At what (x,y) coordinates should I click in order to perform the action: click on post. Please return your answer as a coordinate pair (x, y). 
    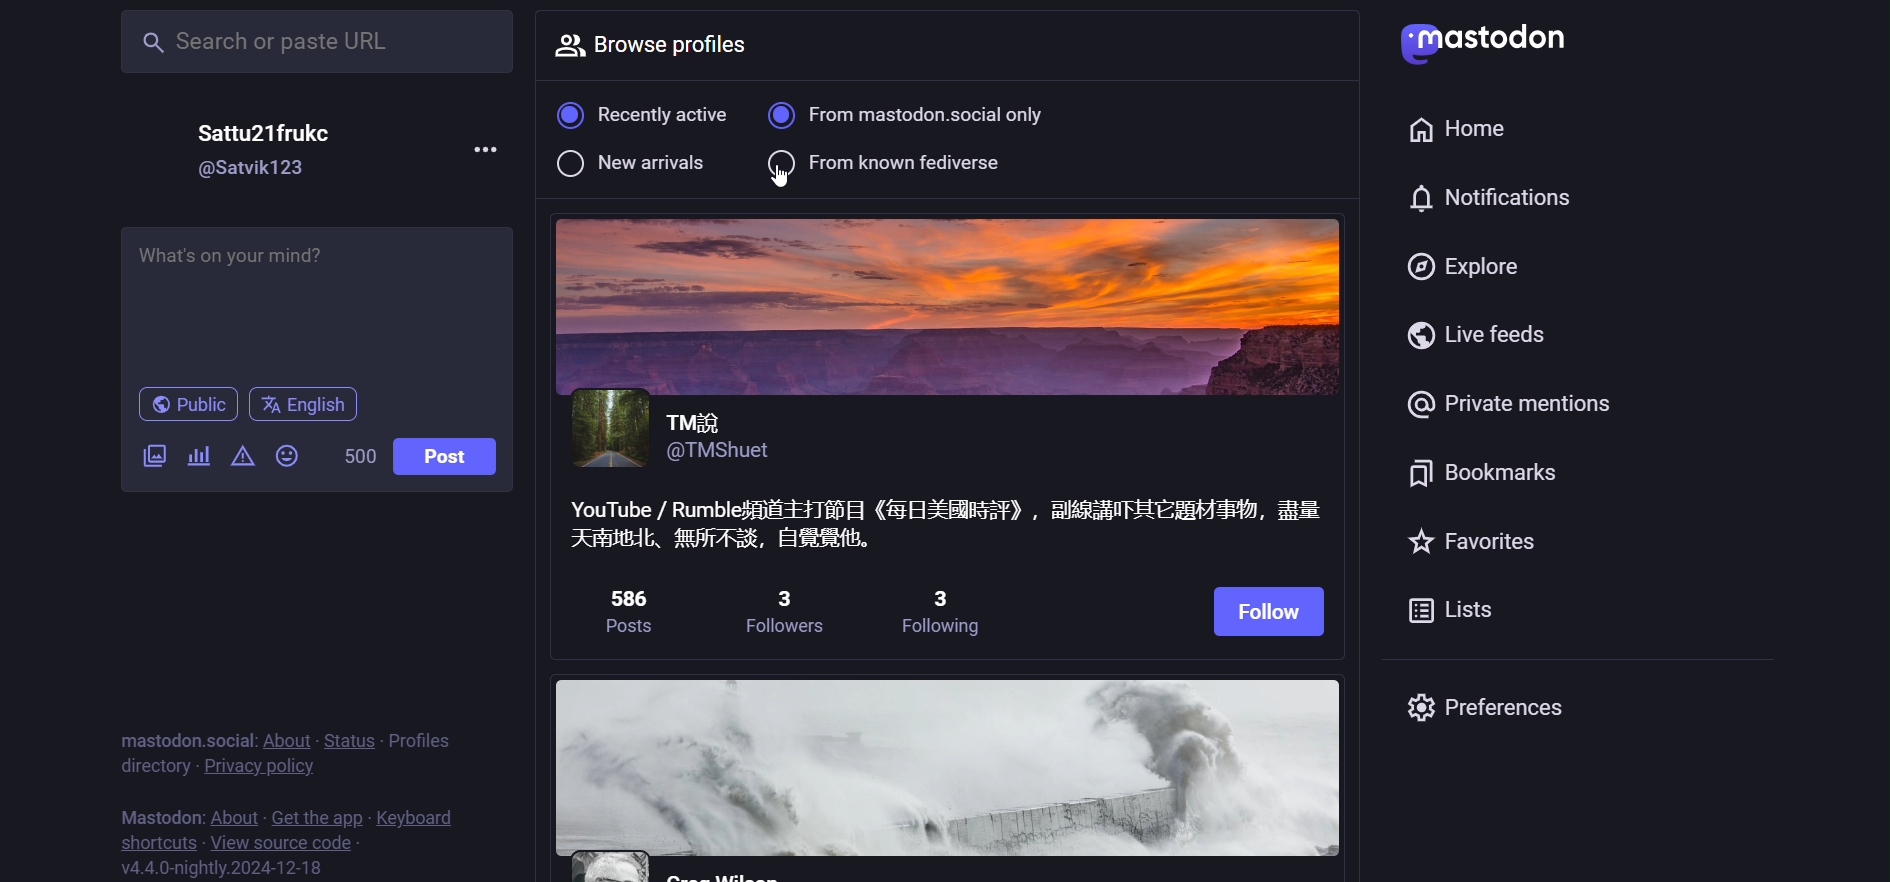
    Looking at the image, I should click on (445, 450).